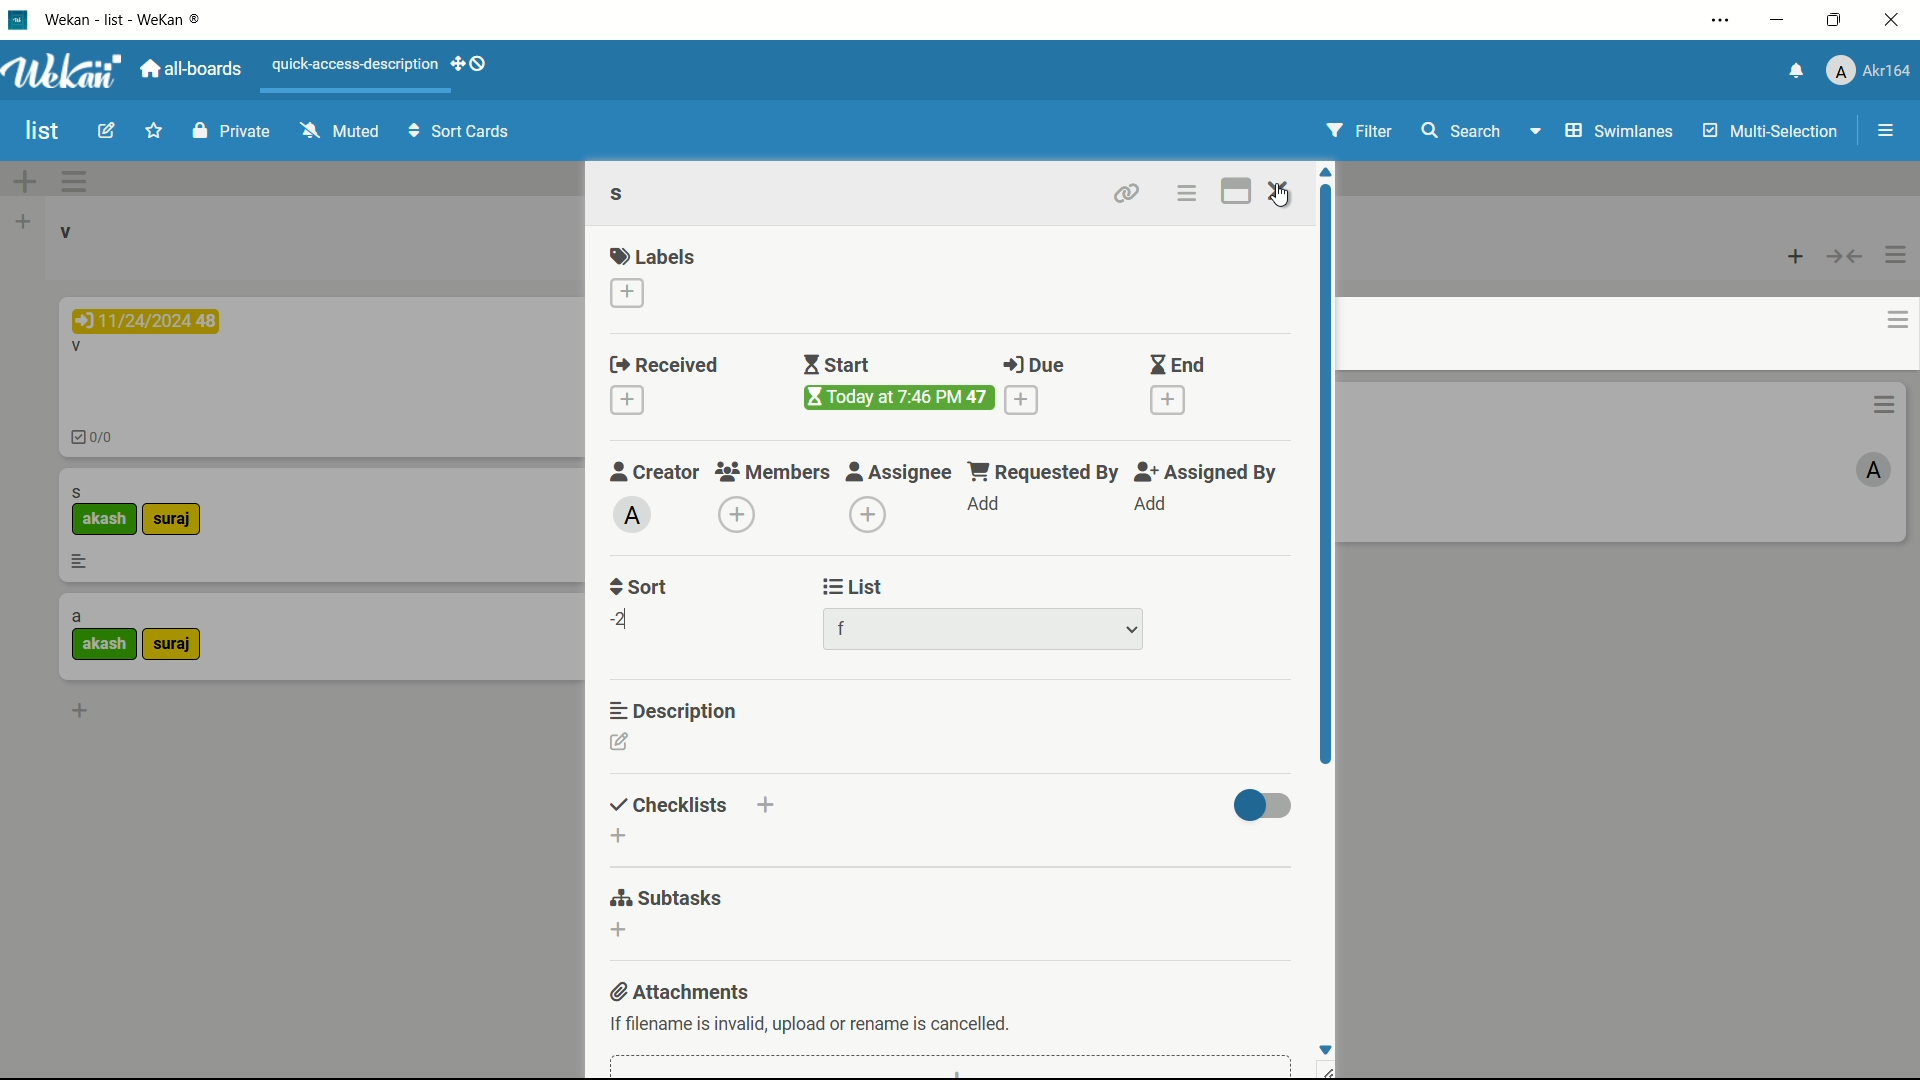  What do you see at coordinates (79, 710) in the screenshot?
I see `add card bottom` at bounding box center [79, 710].